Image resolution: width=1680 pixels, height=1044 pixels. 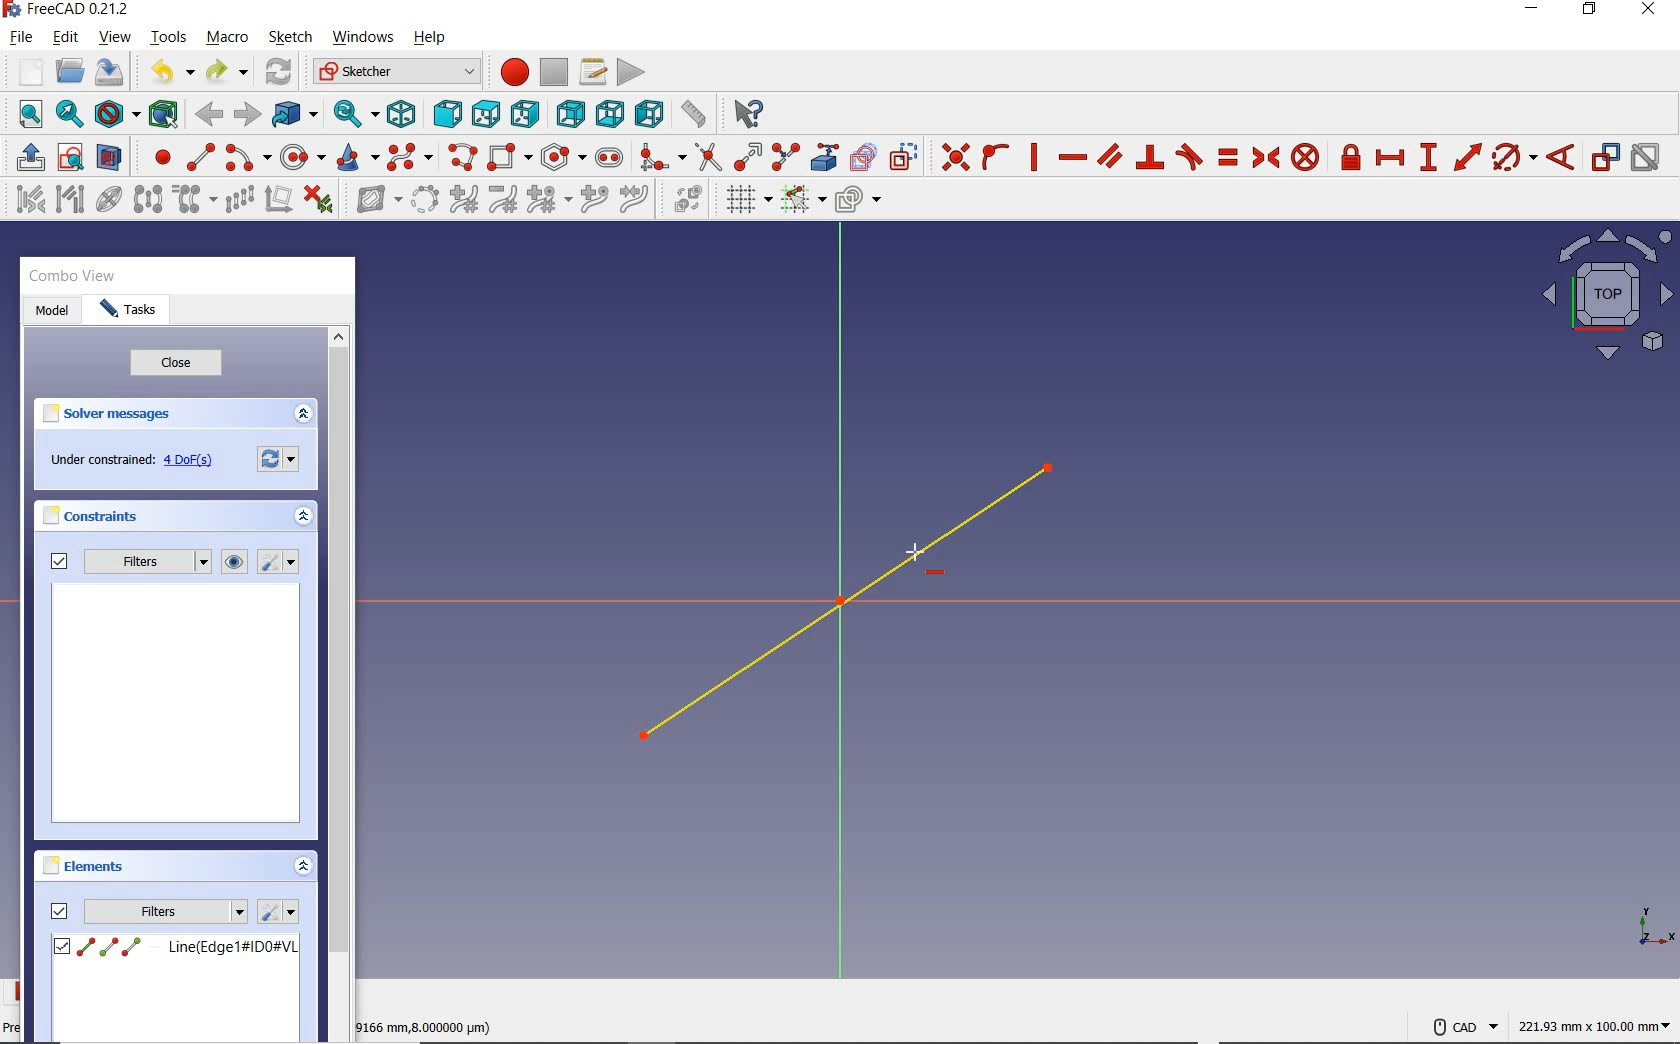 I want to click on CONSTRAIN ARC/CIRCLE, so click(x=1514, y=157).